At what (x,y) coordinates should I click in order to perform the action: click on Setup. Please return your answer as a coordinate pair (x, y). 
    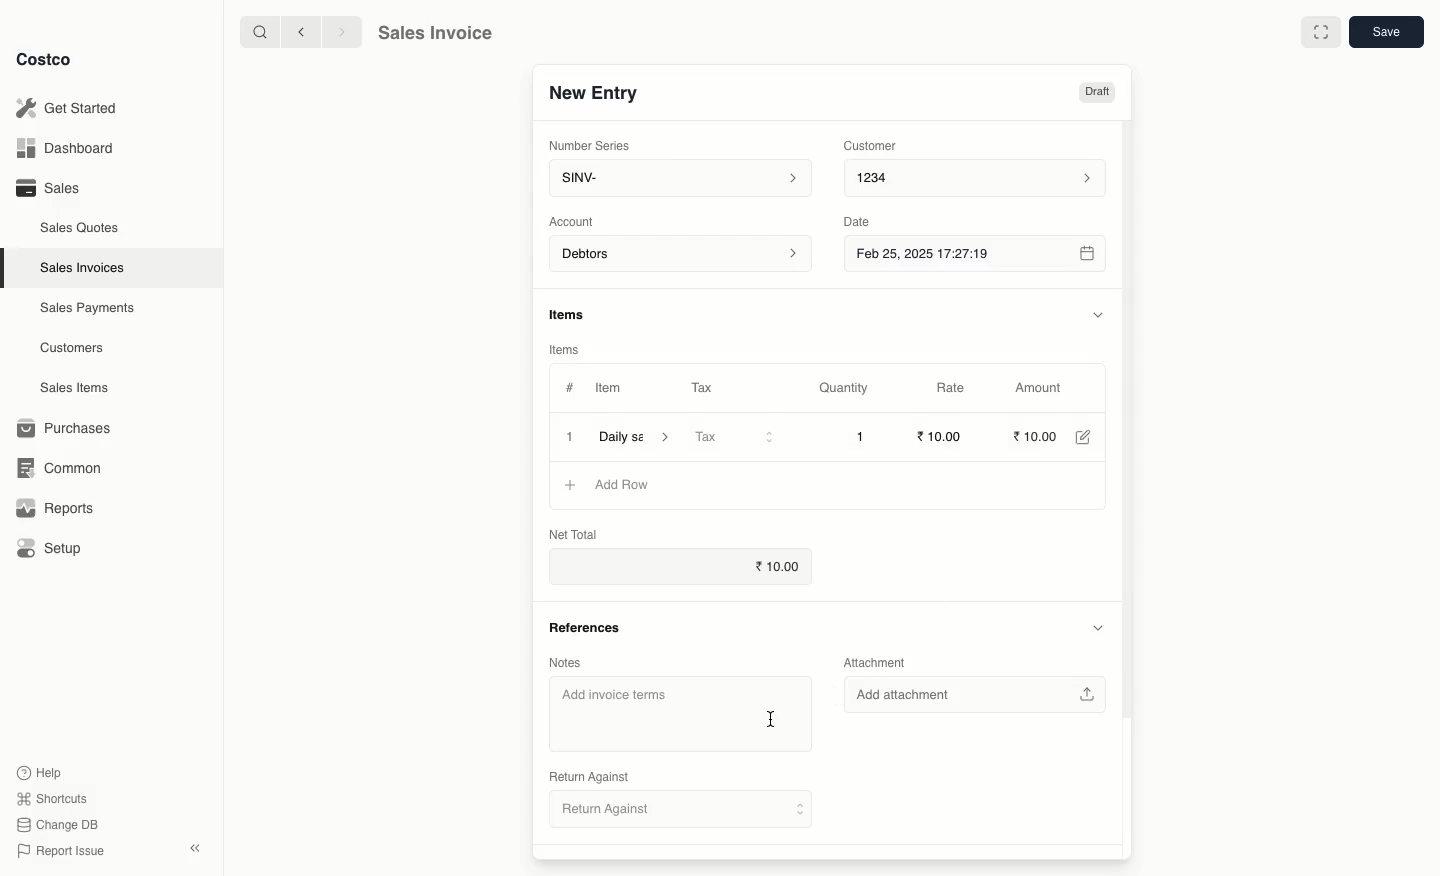
    Looking at the image, I should click on (50, 546).